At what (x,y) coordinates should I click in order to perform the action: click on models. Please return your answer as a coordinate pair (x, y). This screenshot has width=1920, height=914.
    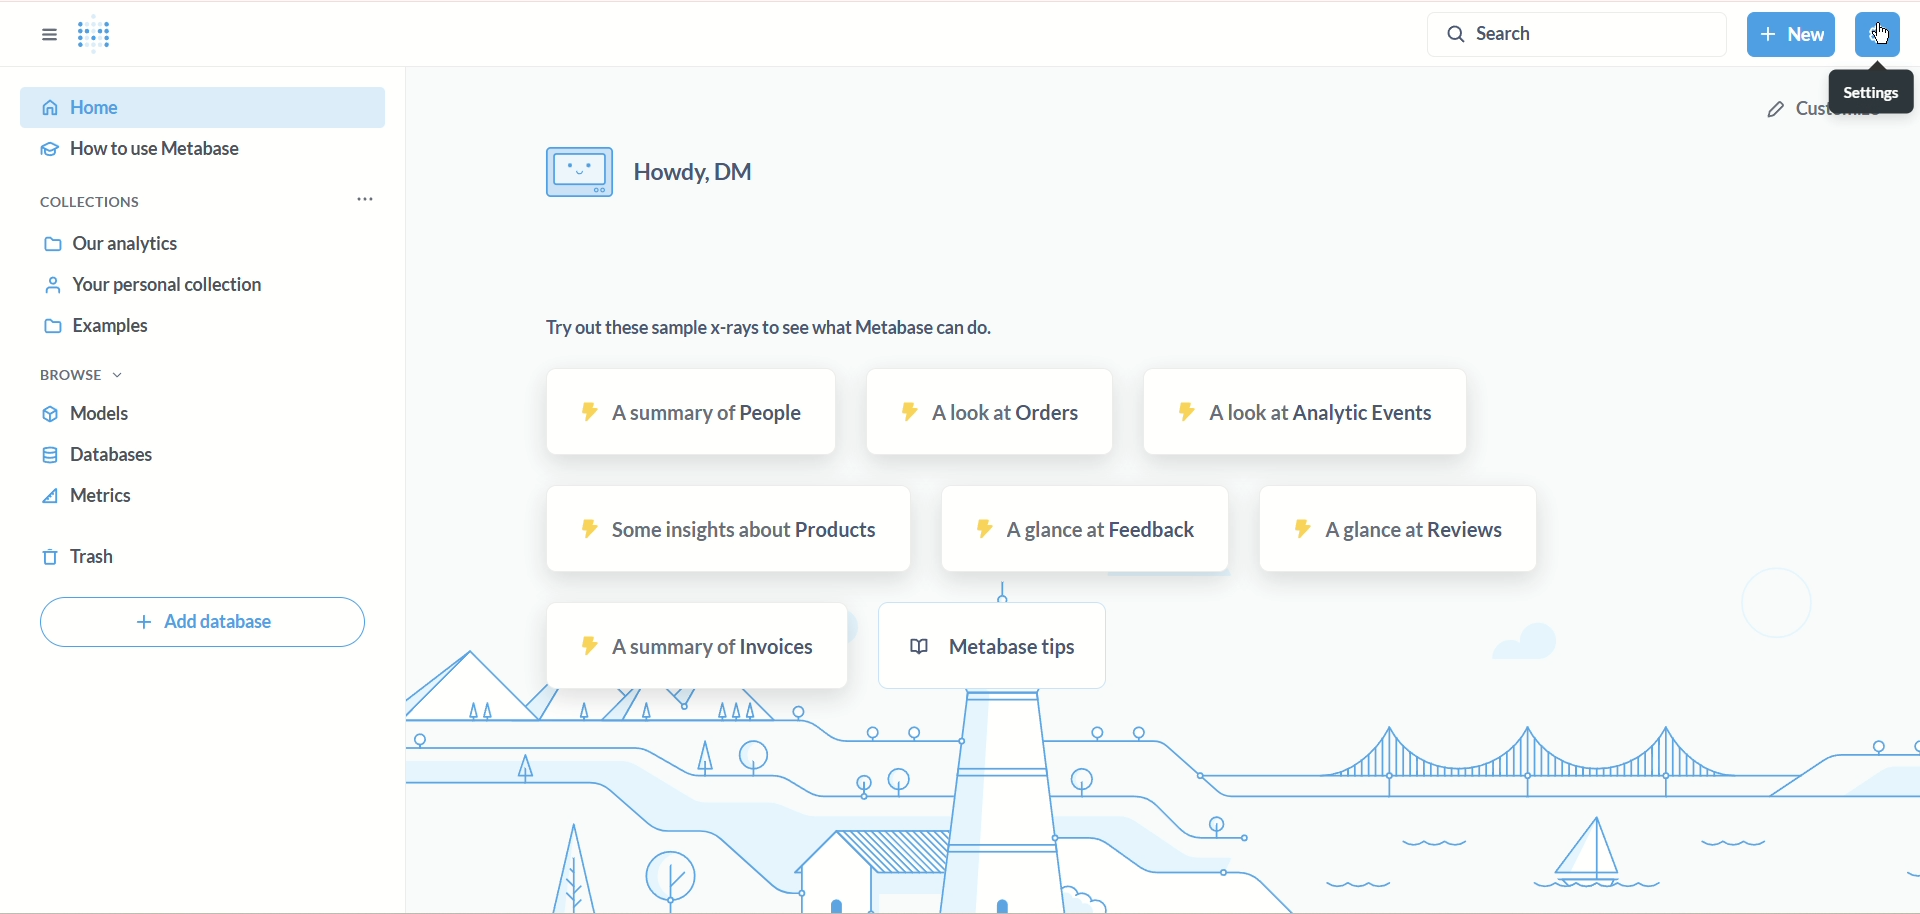
    Looking at the image, I should click on (89, 414).